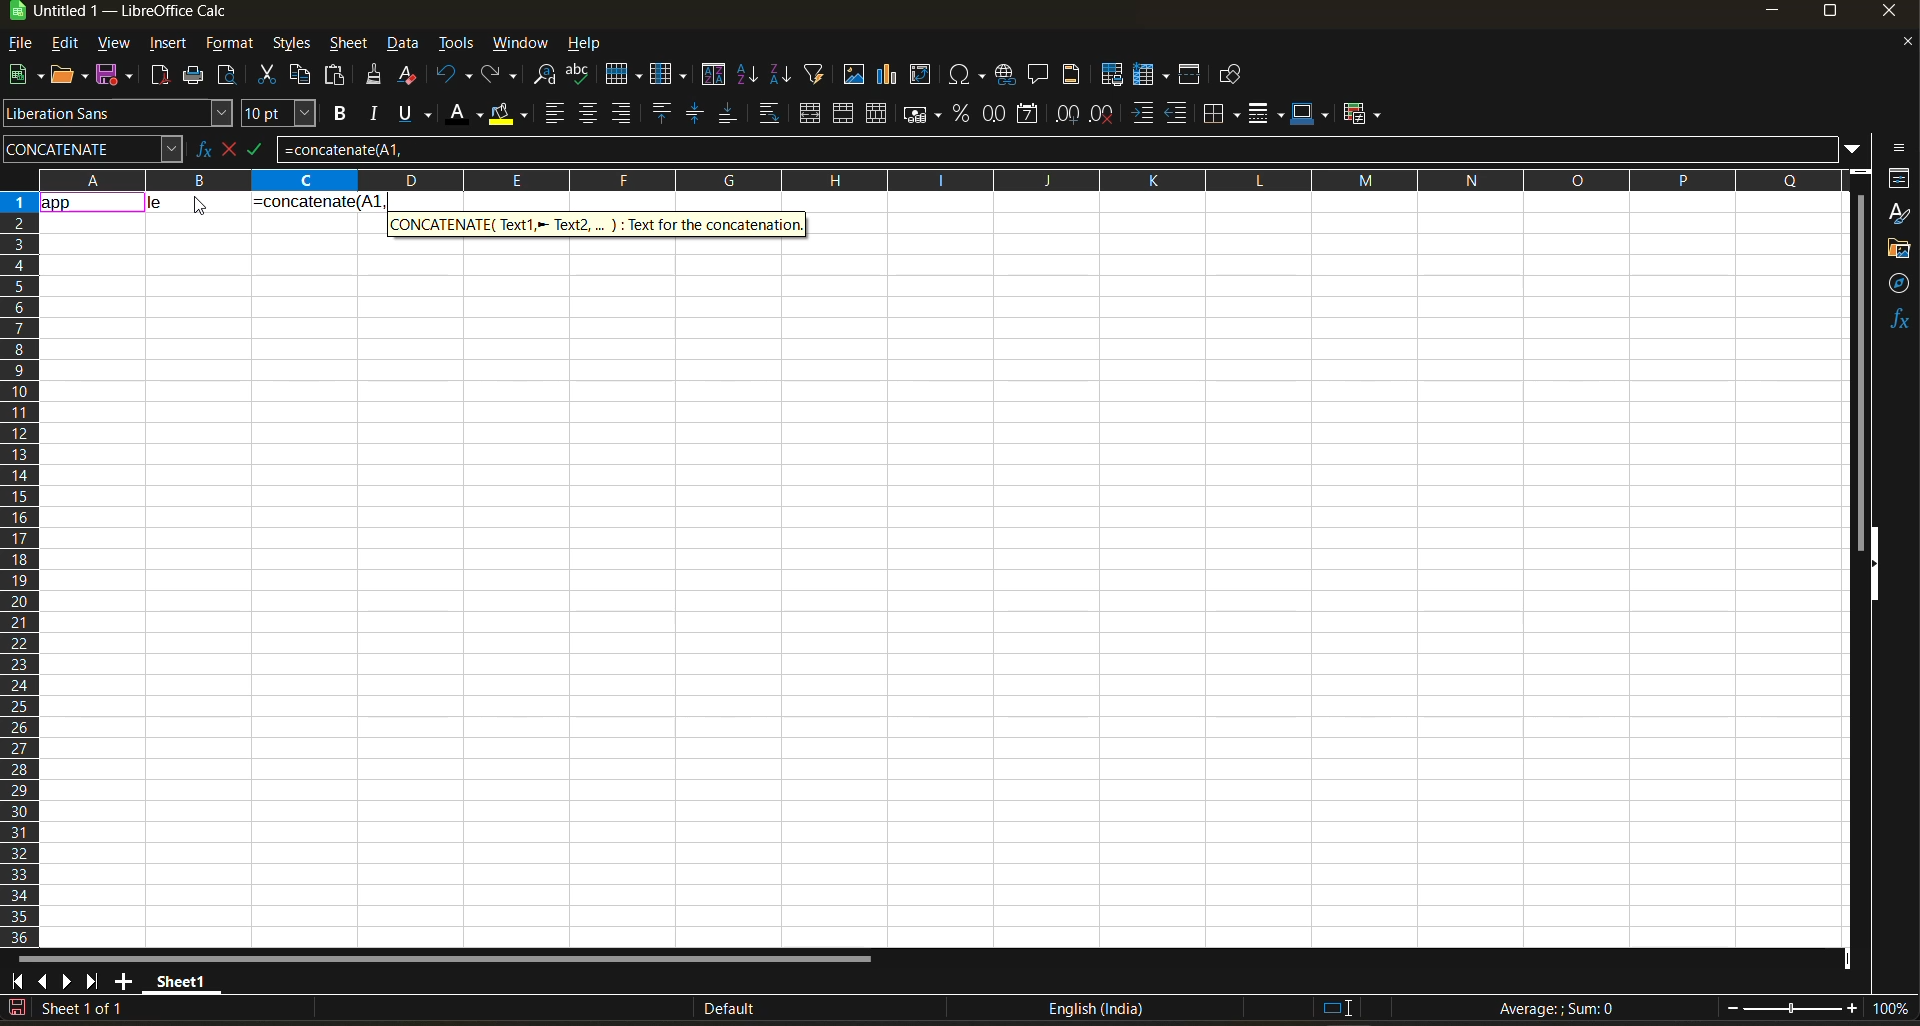  I want to click on scroll to first sheet, so click(18, 978).